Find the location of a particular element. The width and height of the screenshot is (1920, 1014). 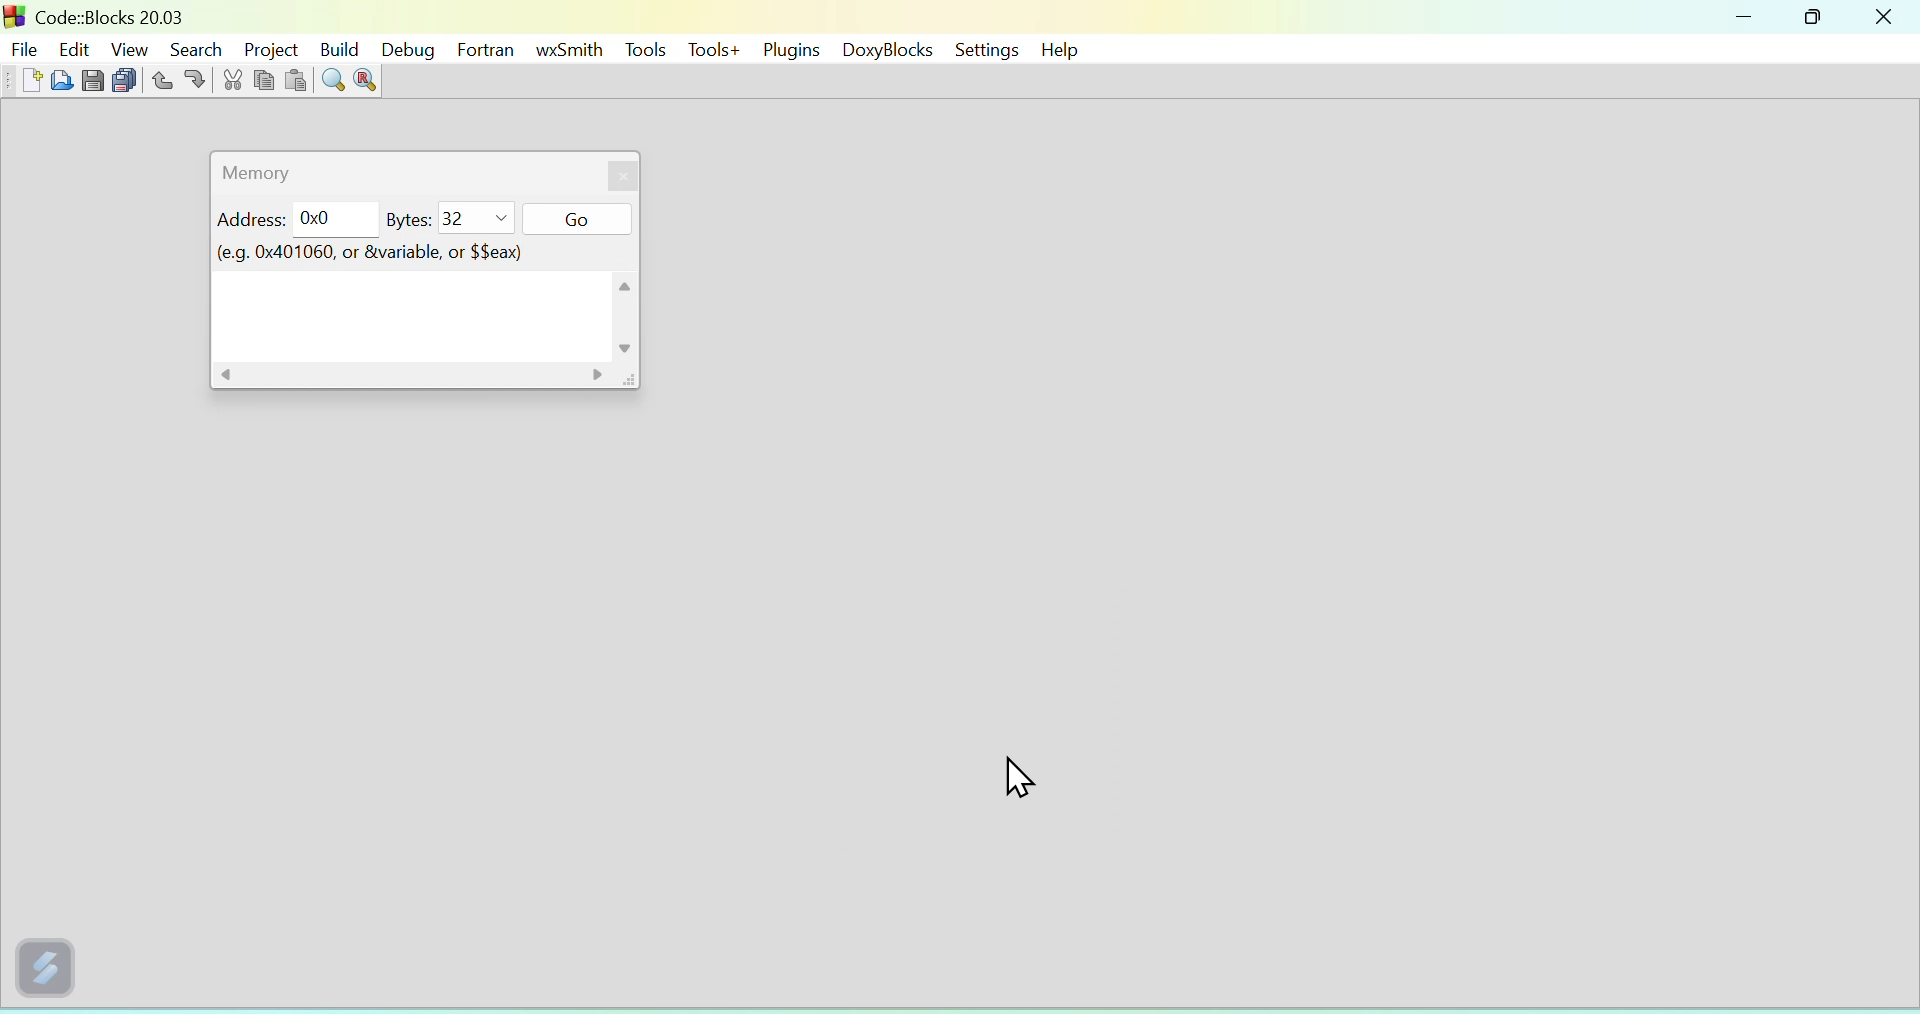

new file is located at coordinates (28, 80).